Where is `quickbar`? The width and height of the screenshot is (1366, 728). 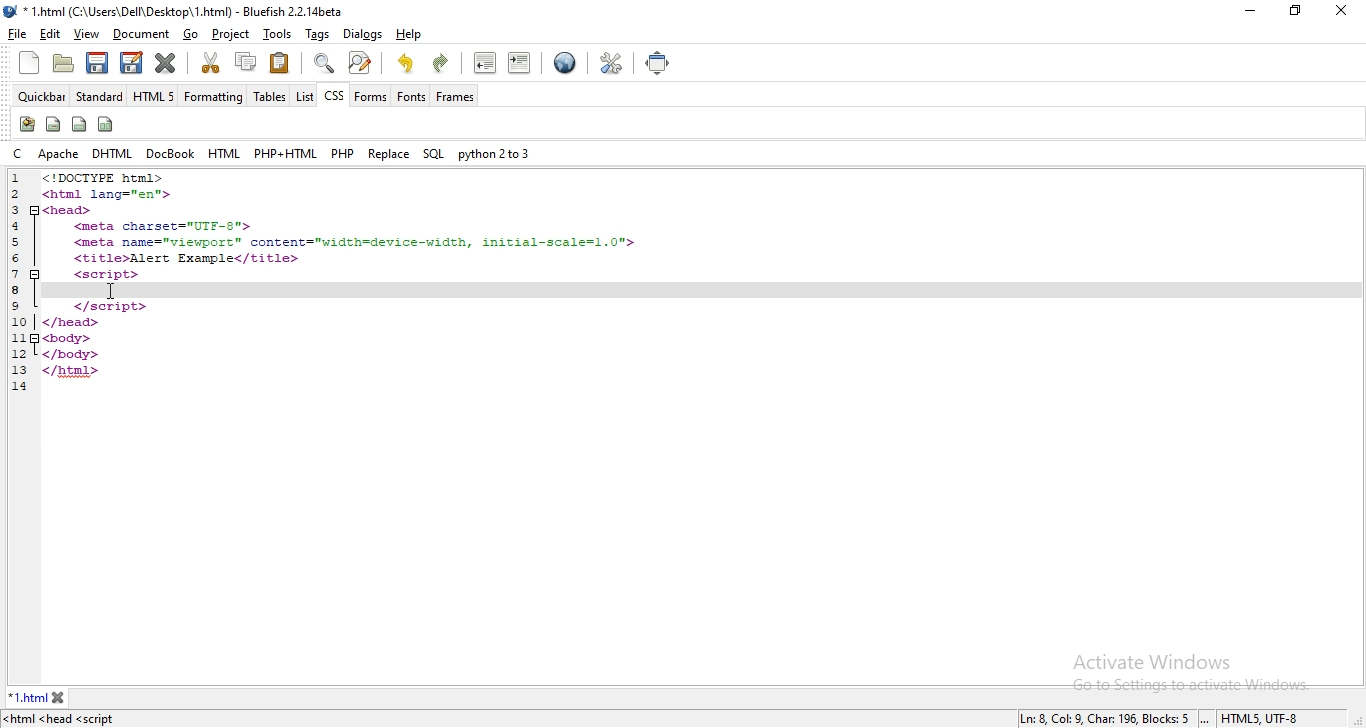 quickbar is located at coordinates (40, 95).